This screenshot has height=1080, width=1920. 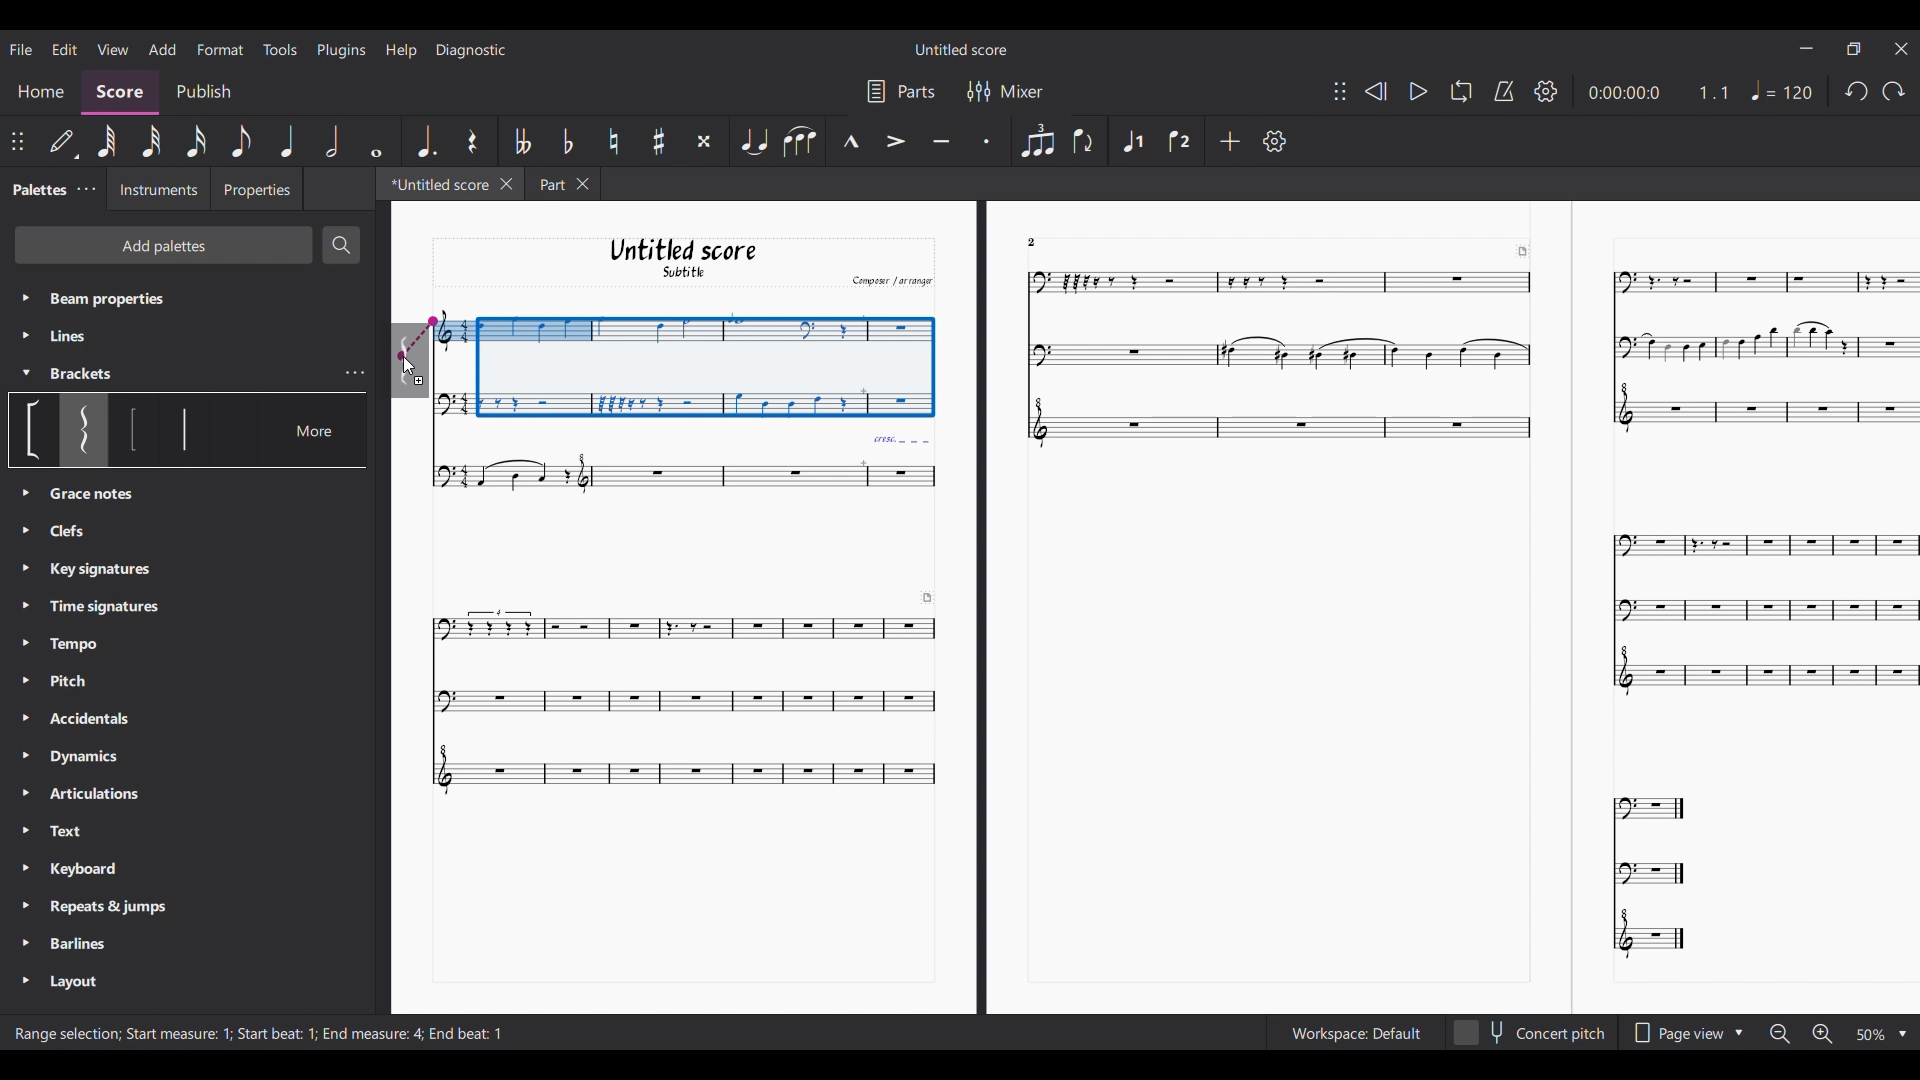 I want to click on 2, so click(x=1044, y=241).